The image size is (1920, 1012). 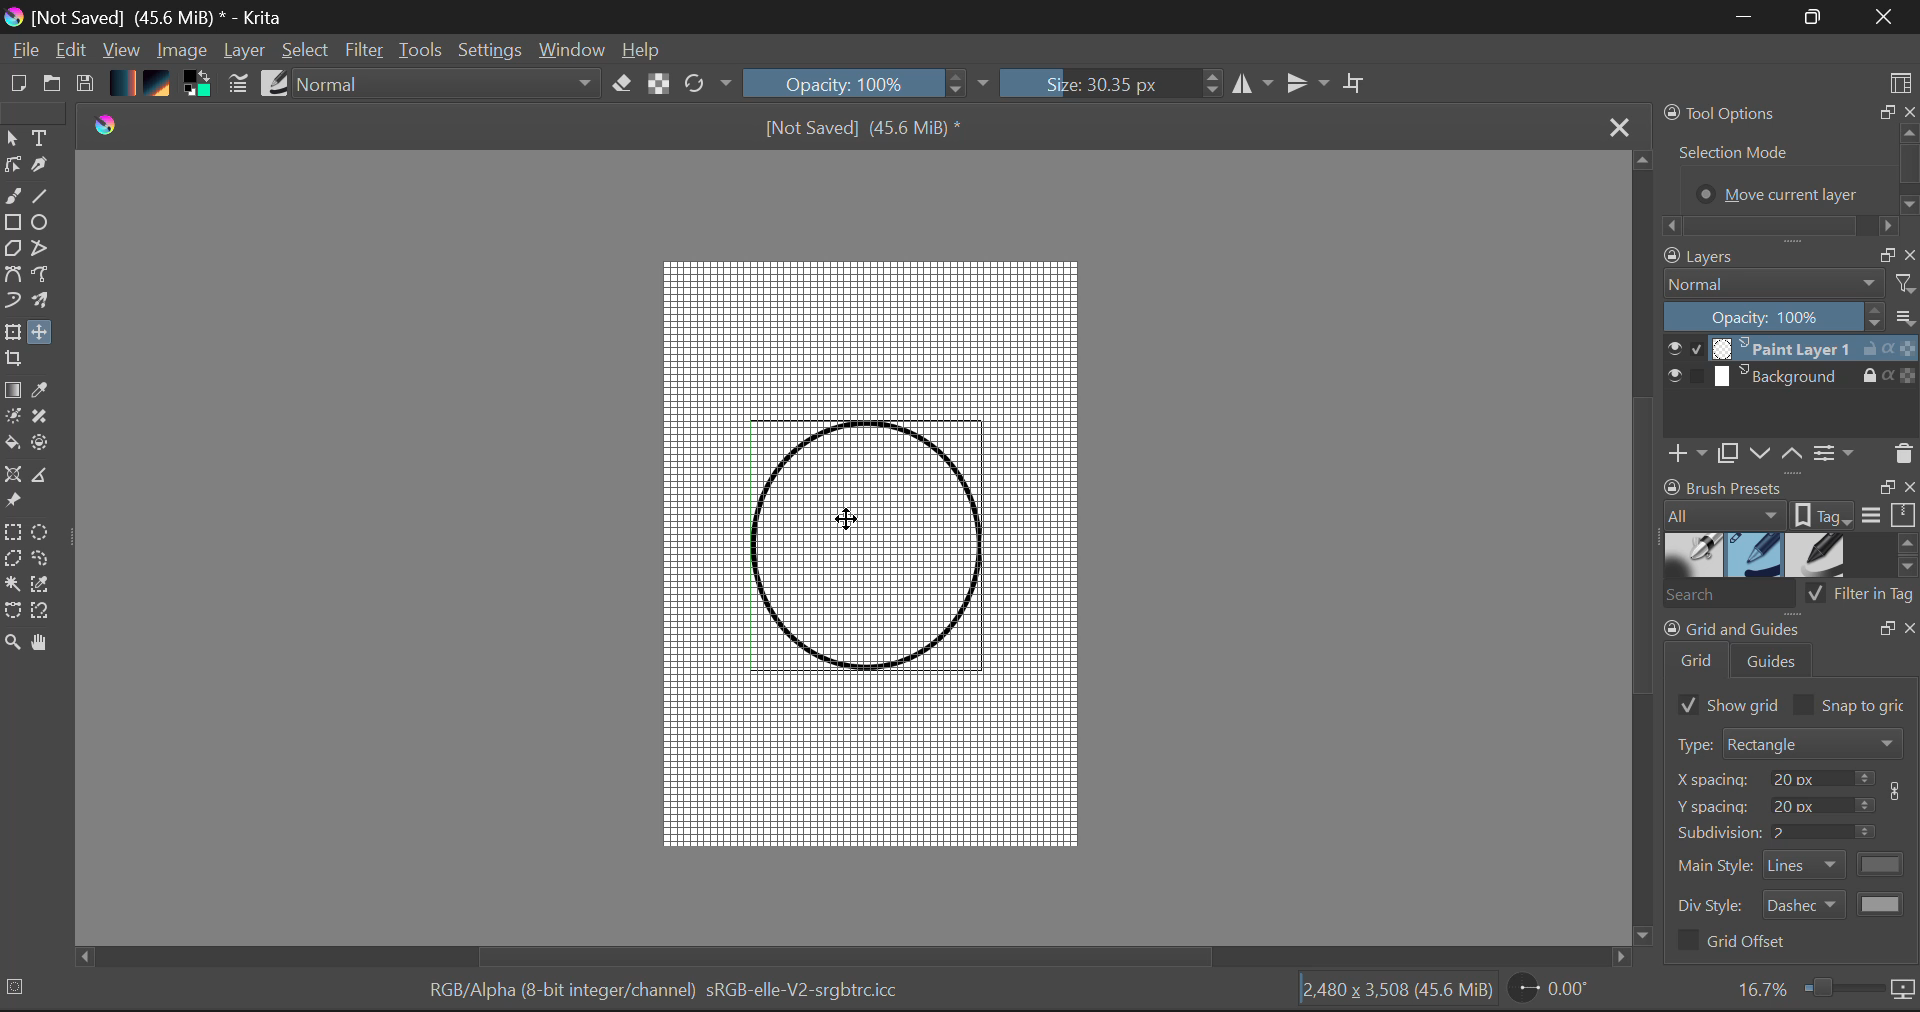 I want to click on Brush Presets, so click(x=1790, y=555).